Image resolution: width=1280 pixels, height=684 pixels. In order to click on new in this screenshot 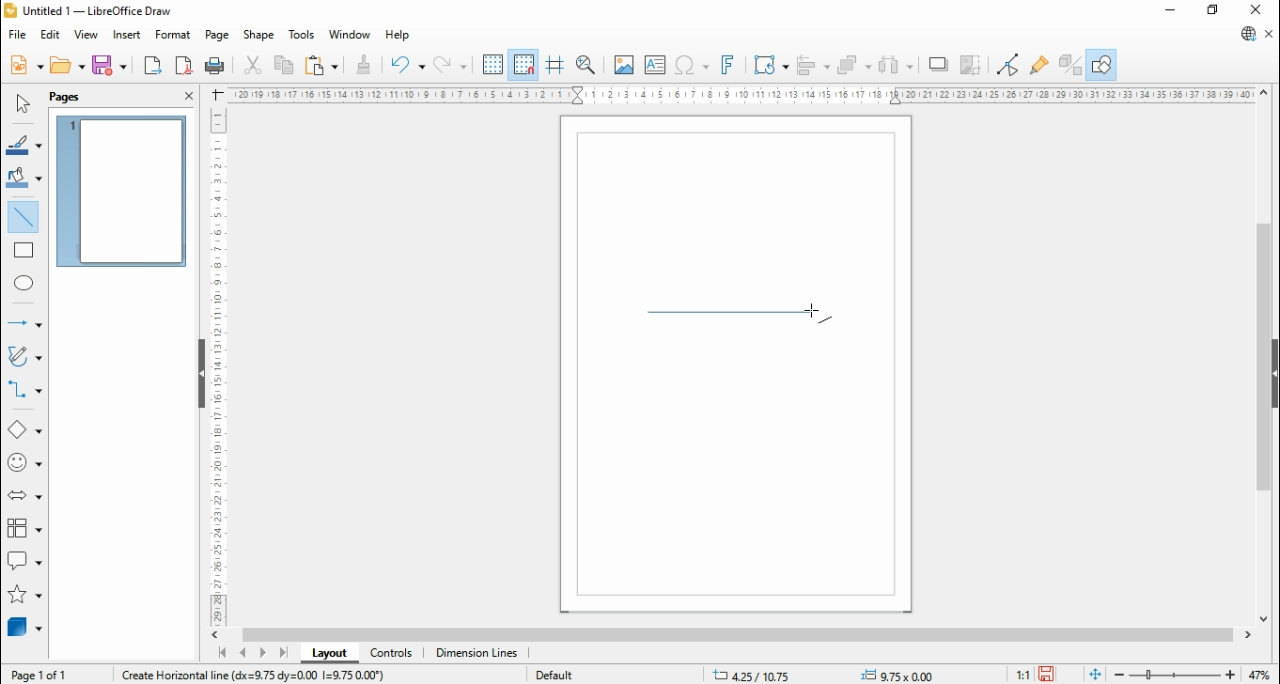, I will do `click(25, 66)`.